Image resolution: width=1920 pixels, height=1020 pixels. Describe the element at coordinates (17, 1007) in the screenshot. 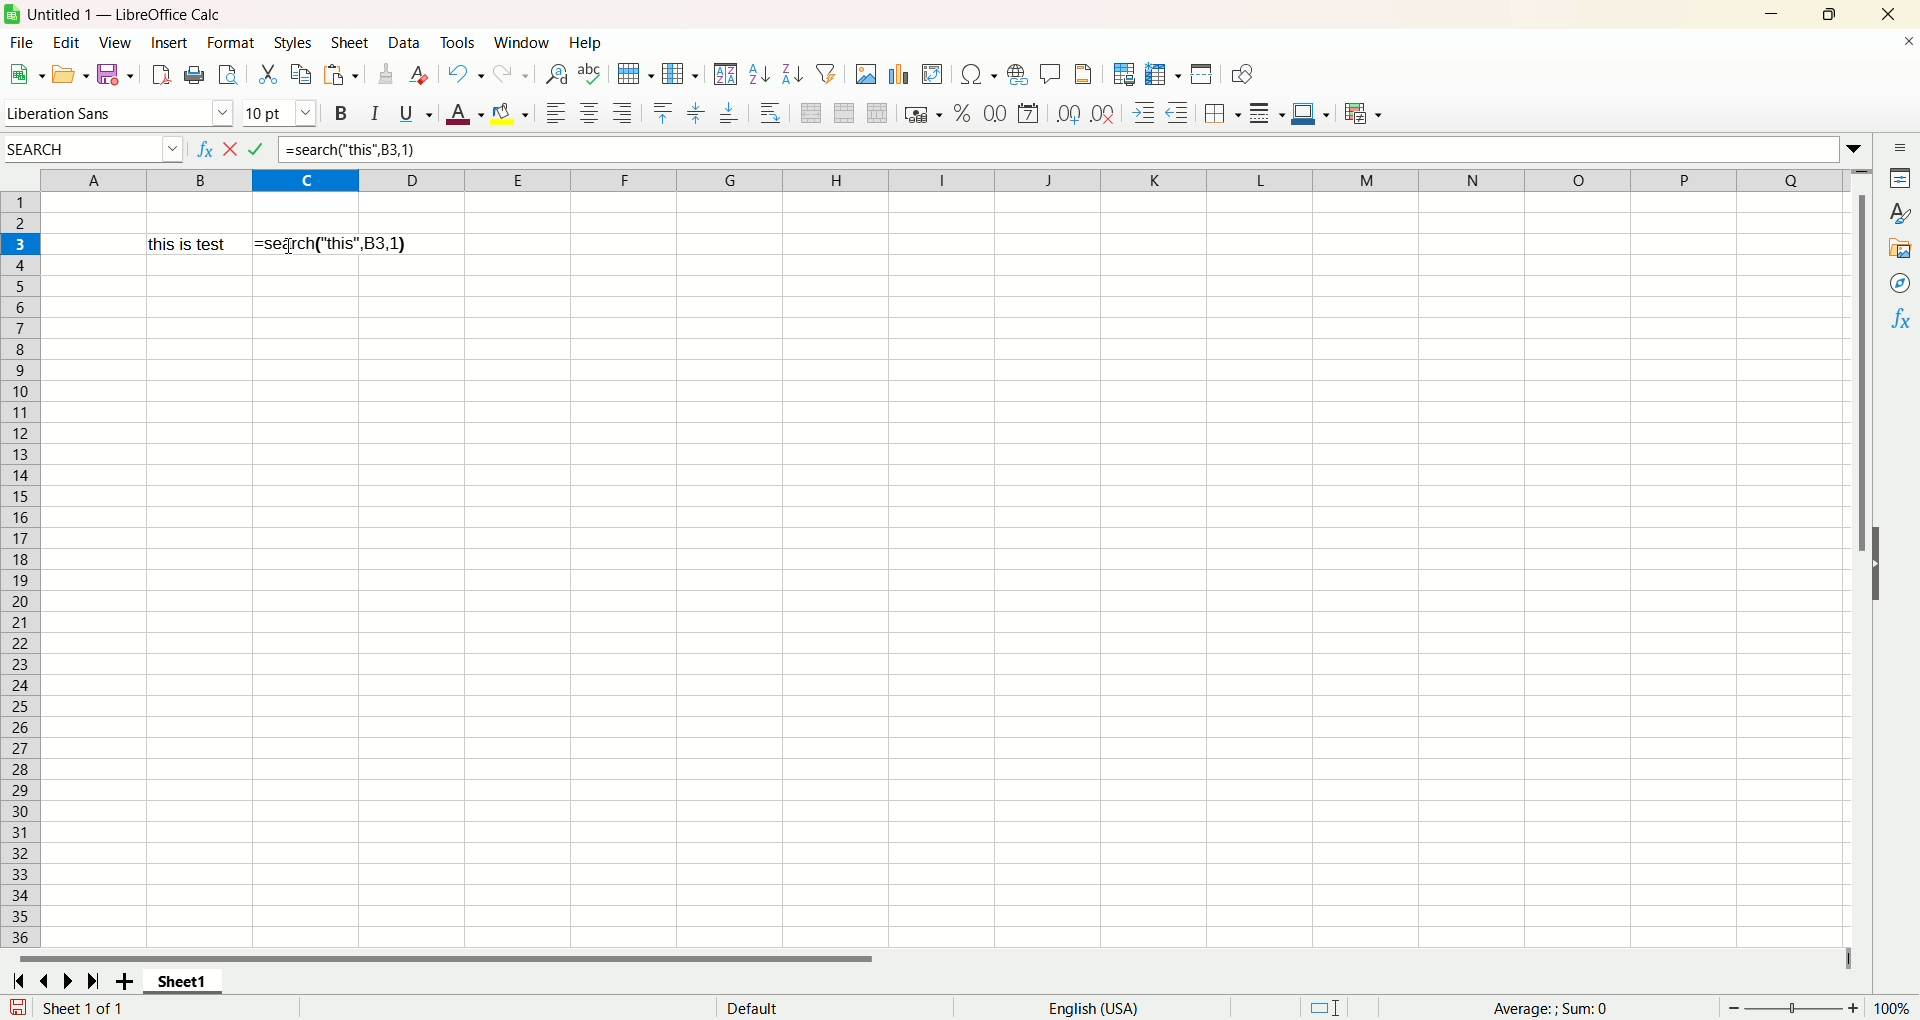

I see `save` at that location.